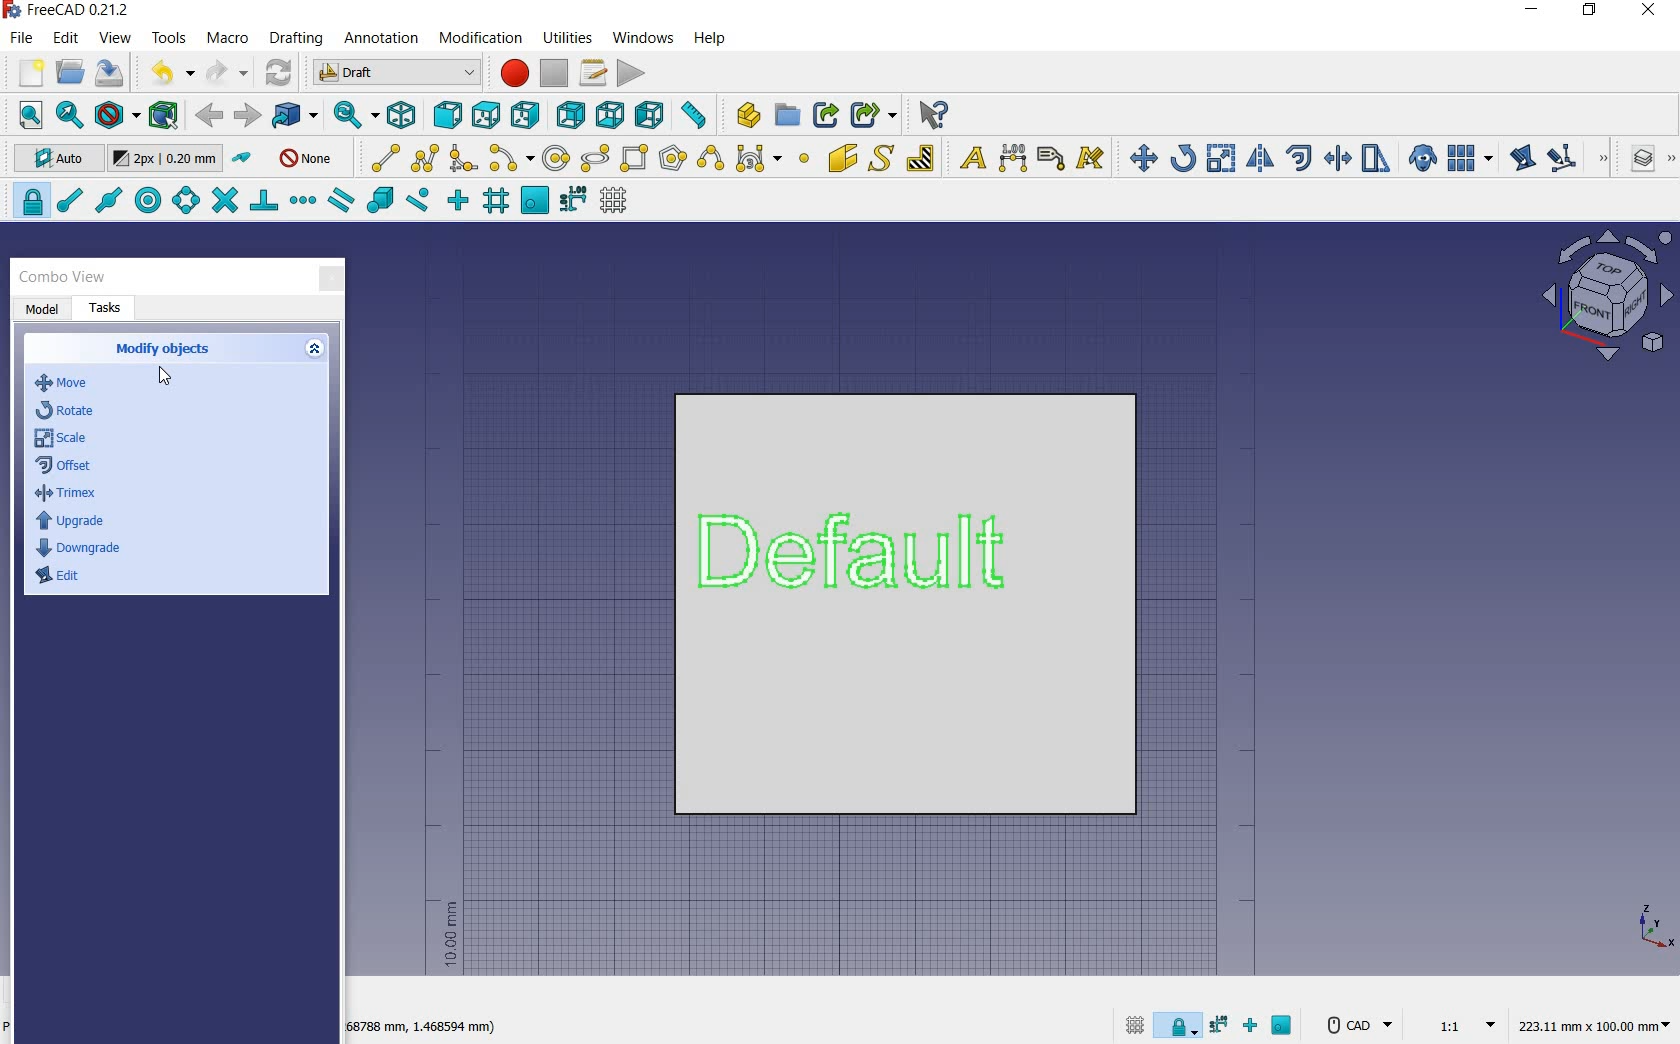 The width and height of the screenshot is (1680, 1044). Describe the element at coordinates (73, 384) in the screenshot. I see `move` at that location.